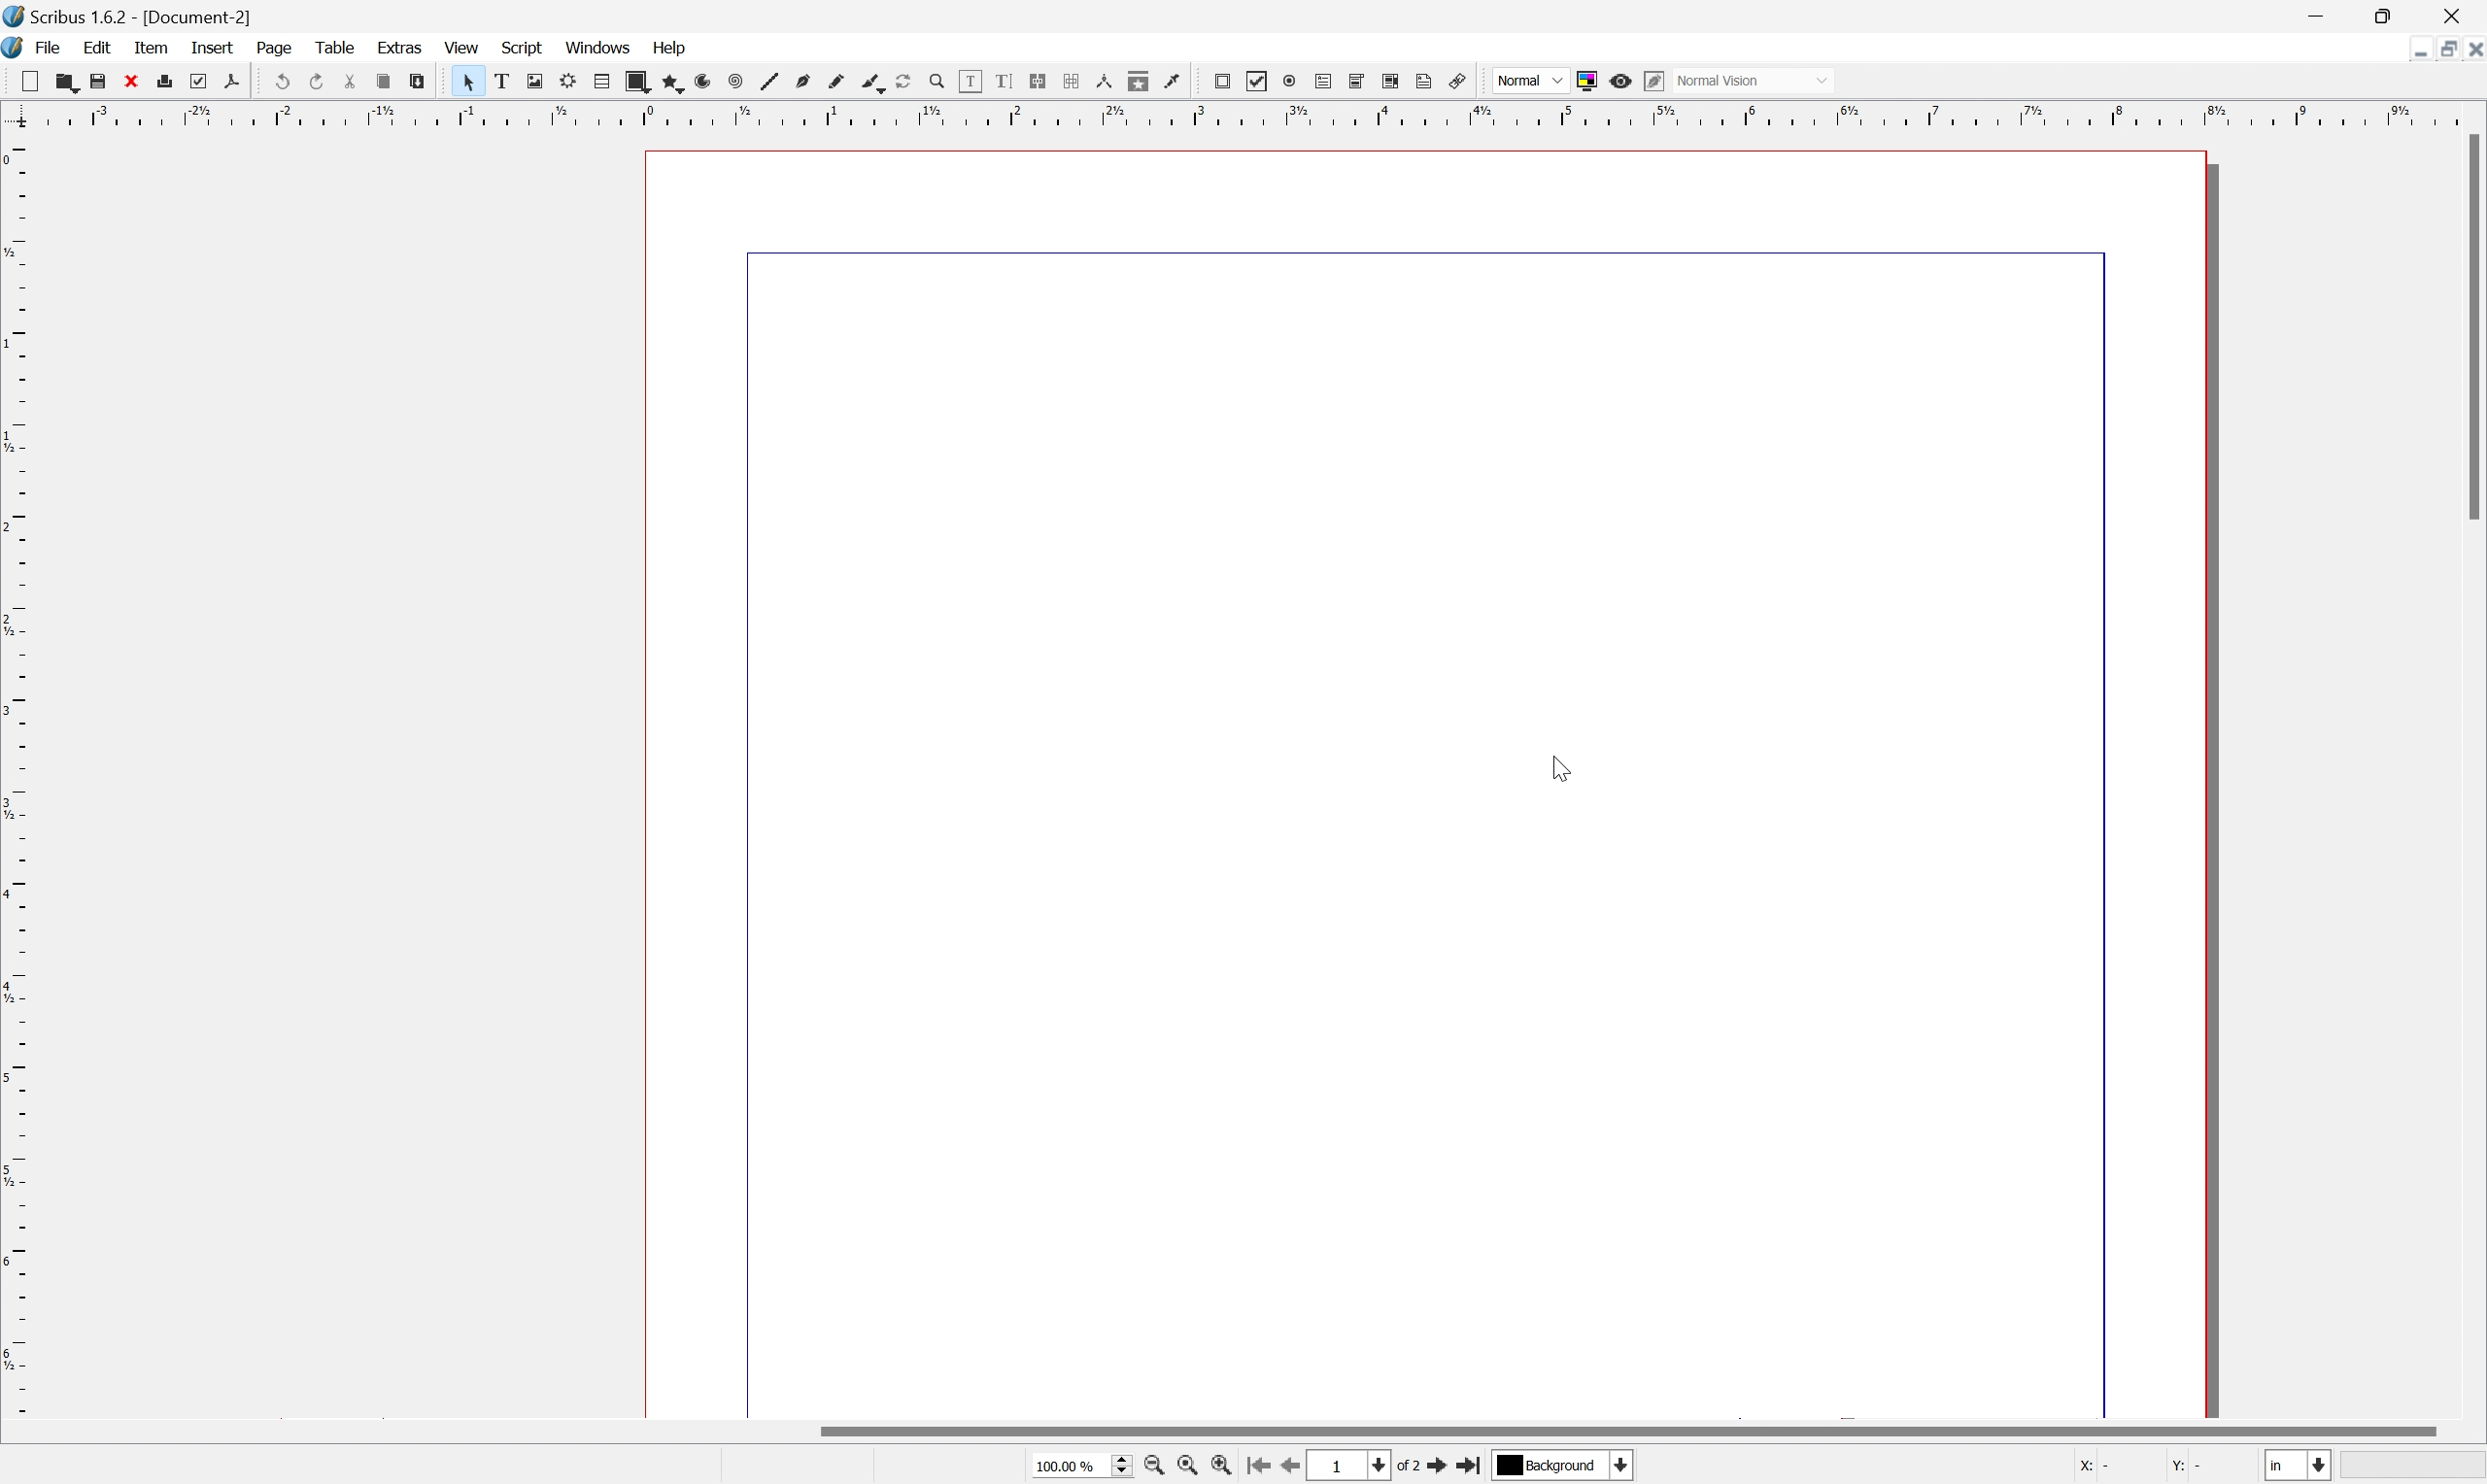 This screenshot has height=1484, width=2487. I want to click on New, so click(29, 81).